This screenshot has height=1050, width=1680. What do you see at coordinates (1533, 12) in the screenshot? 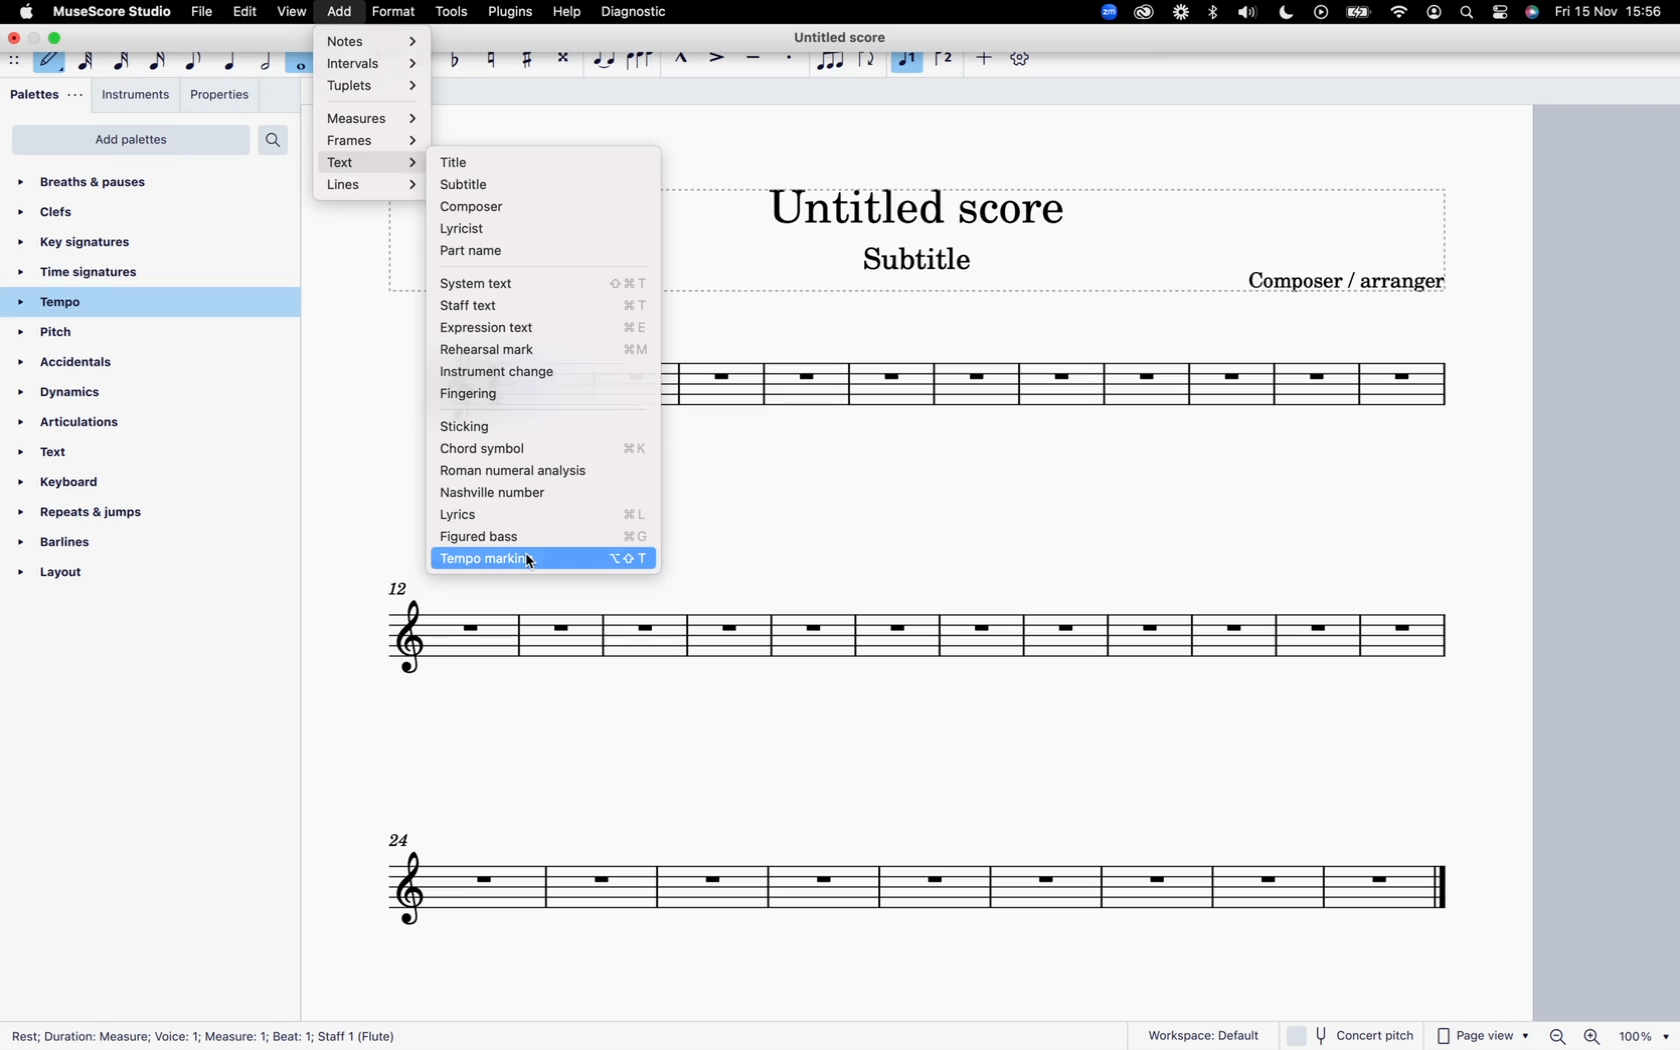
I see `siri` at bounding box center [1533, 12].